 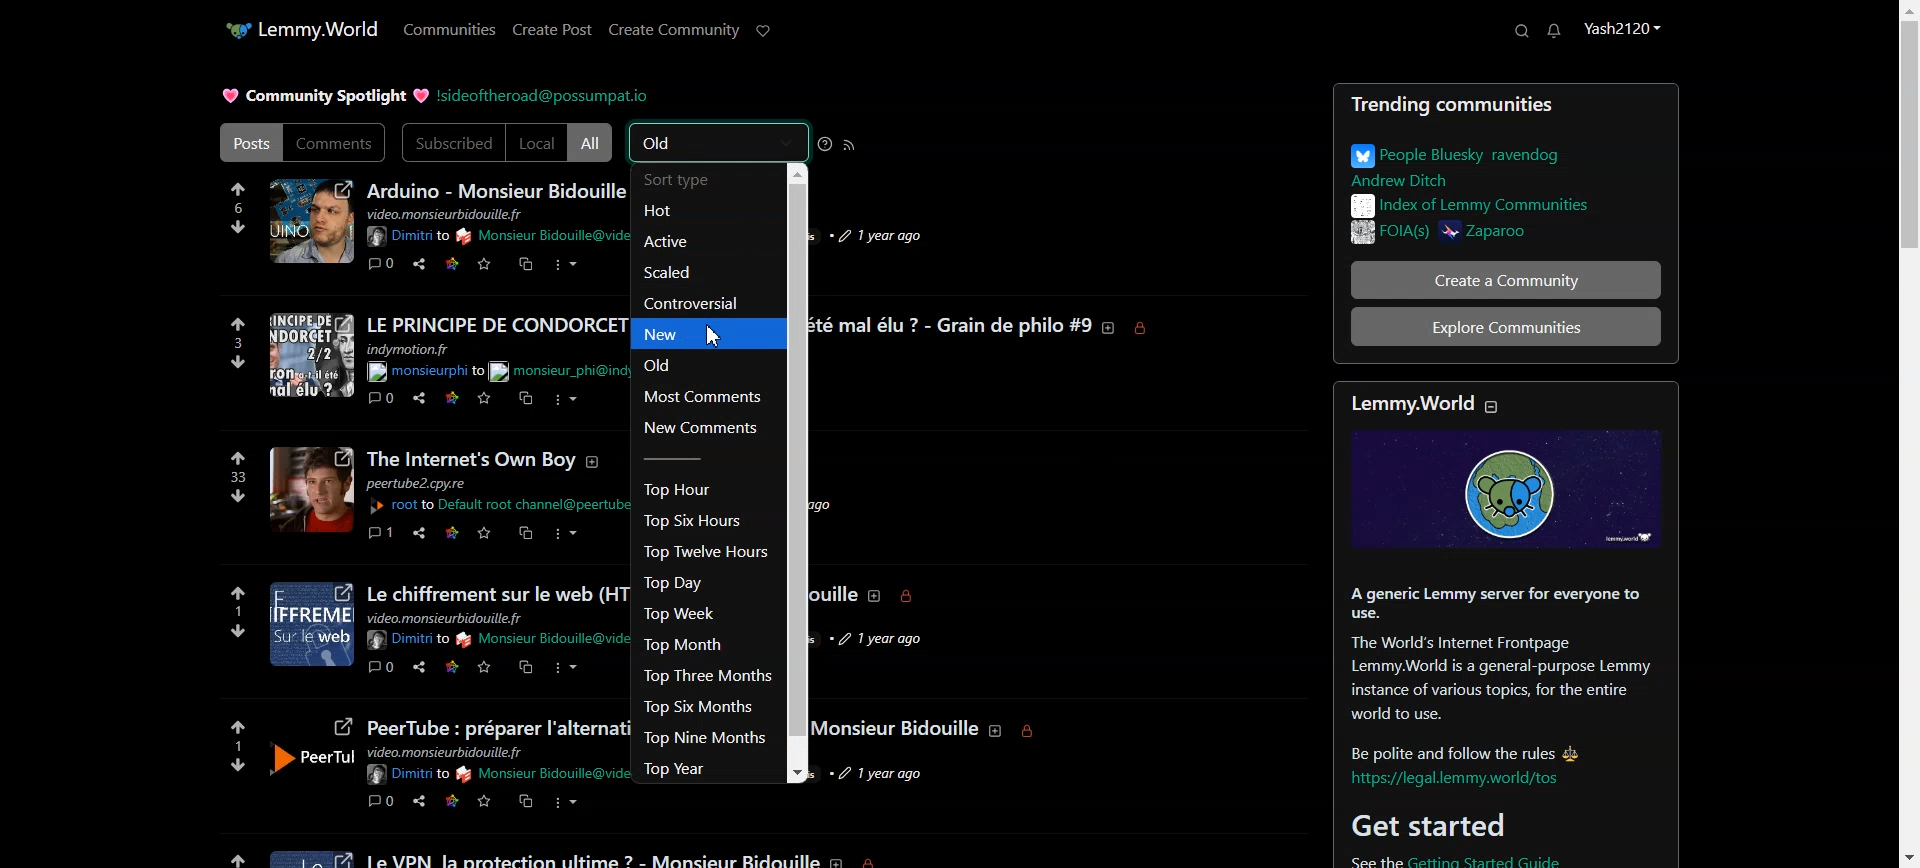 I want to click on Top Day, so click(x=702, y=584).